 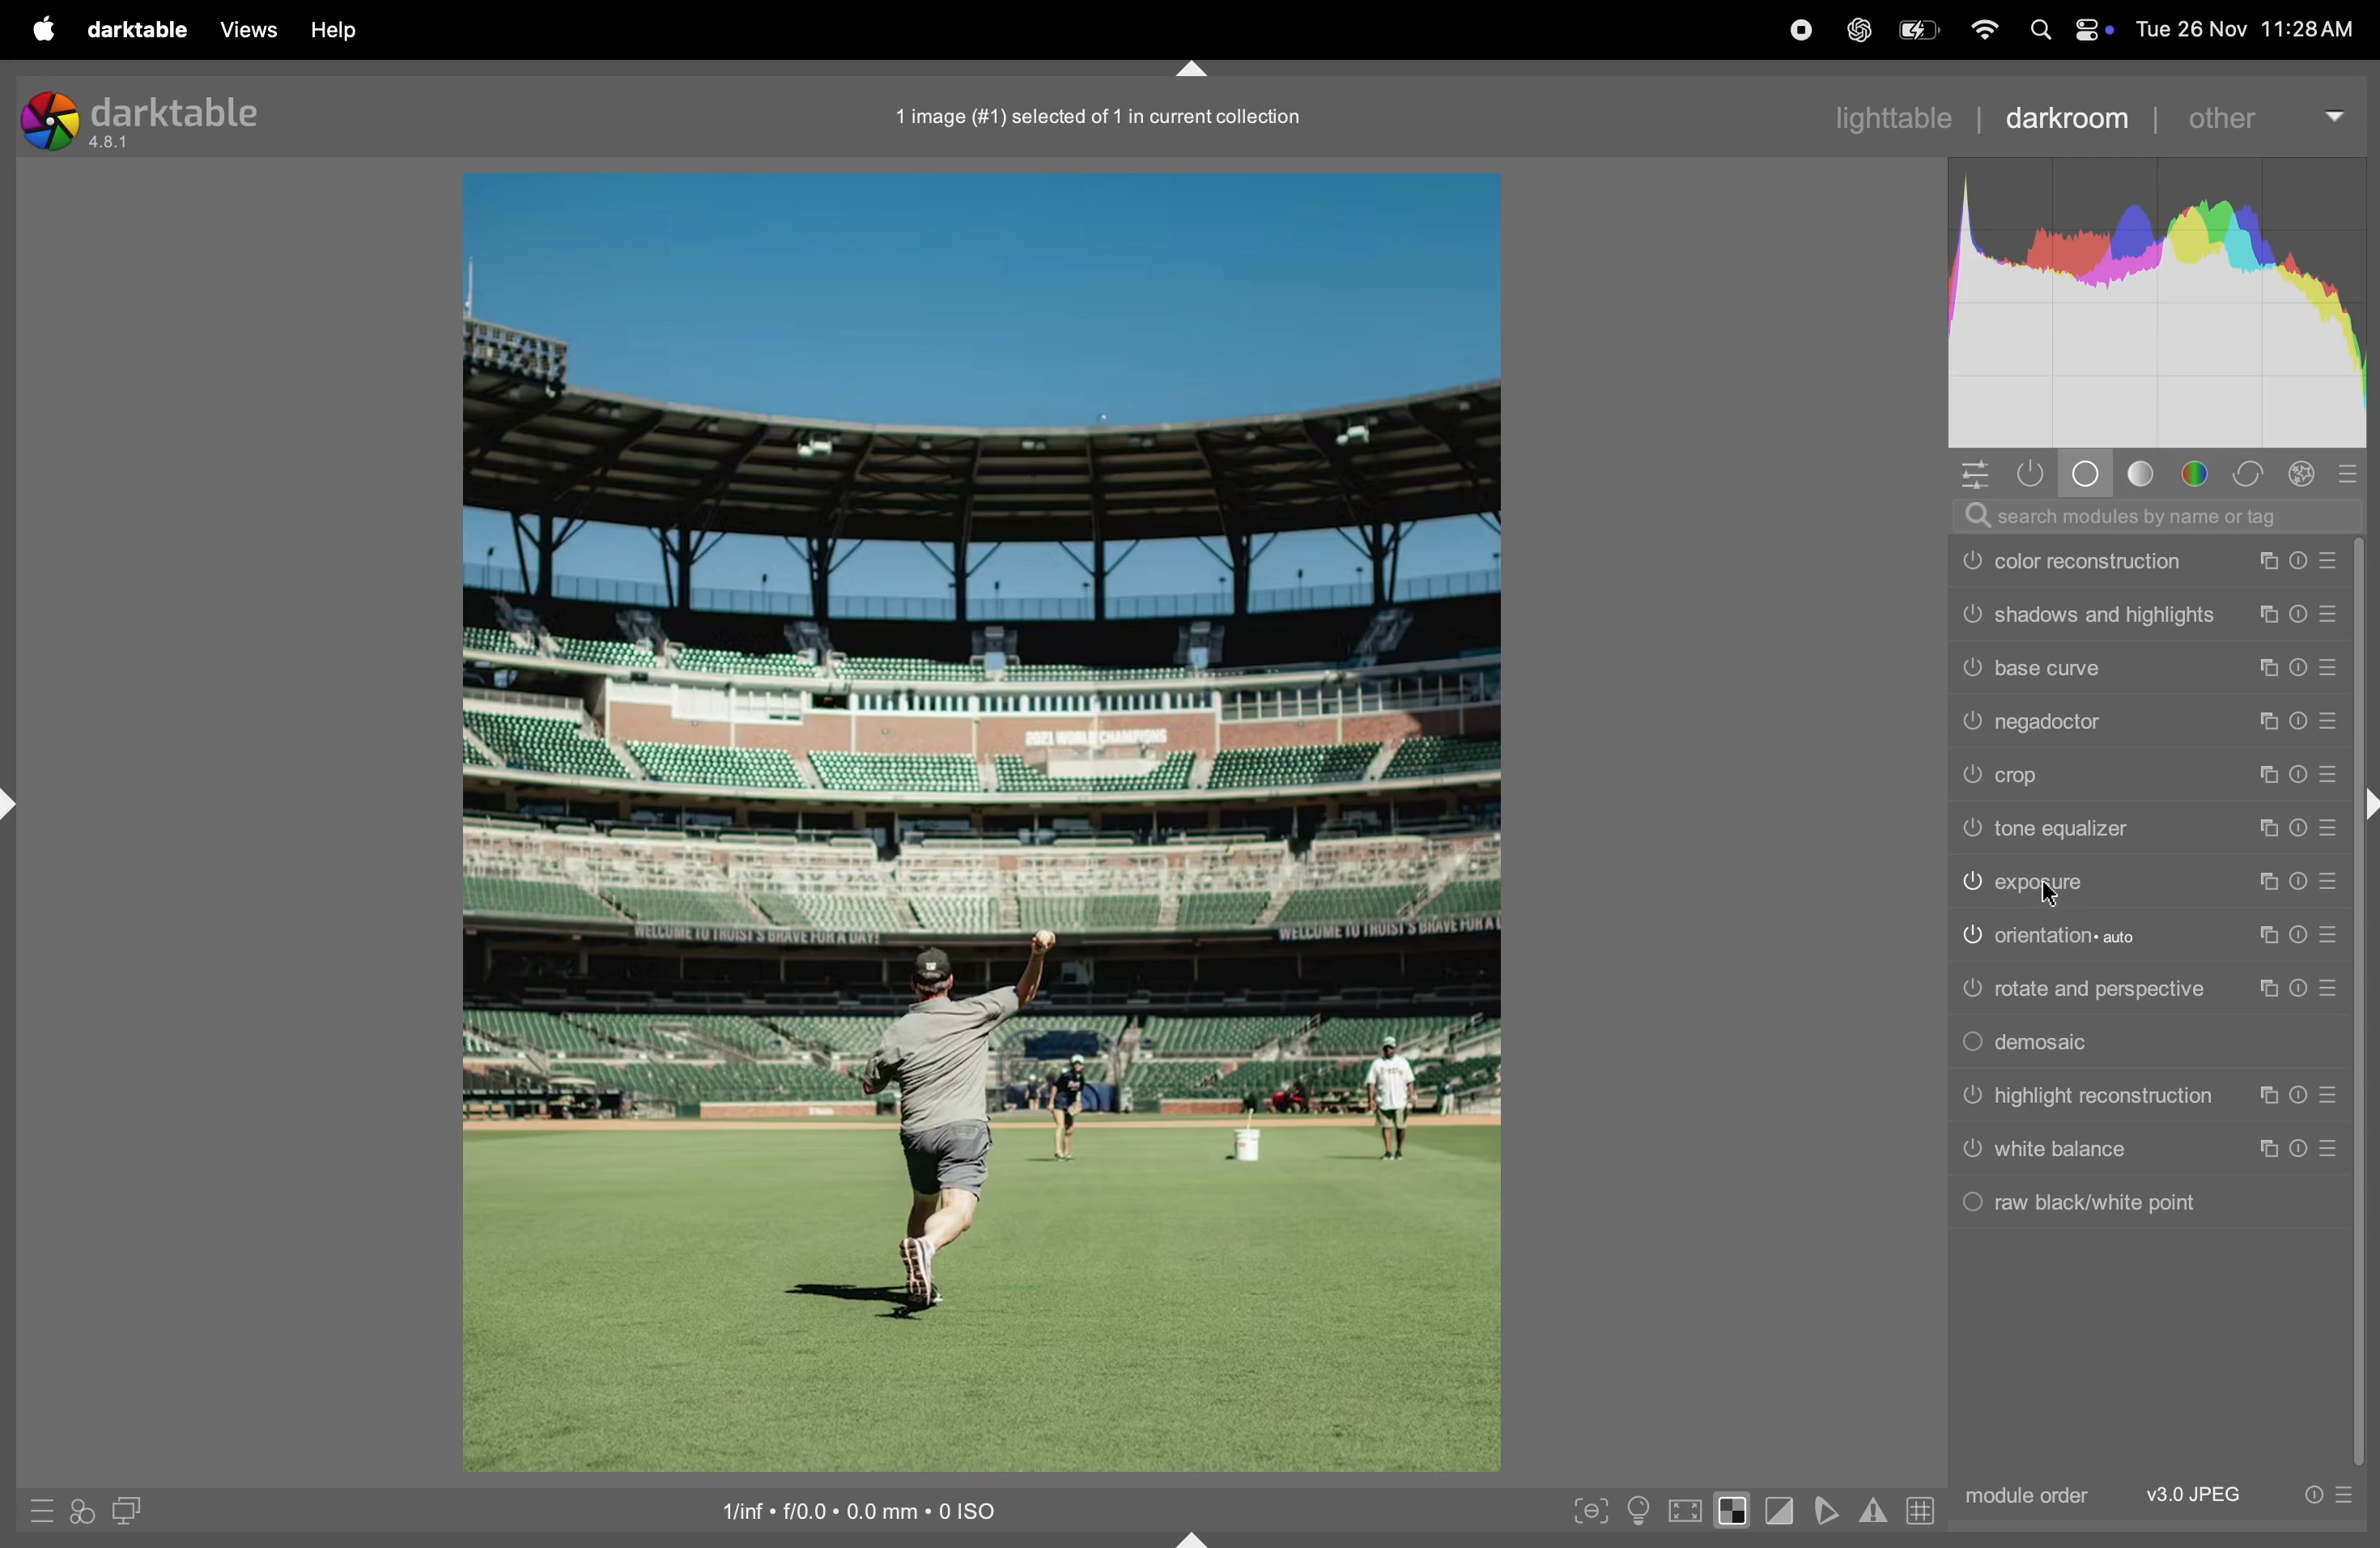 What do you see at coordinates (1830, 1510) in the screenshot?
I see `soften` at bounding box center [1830, 1510].